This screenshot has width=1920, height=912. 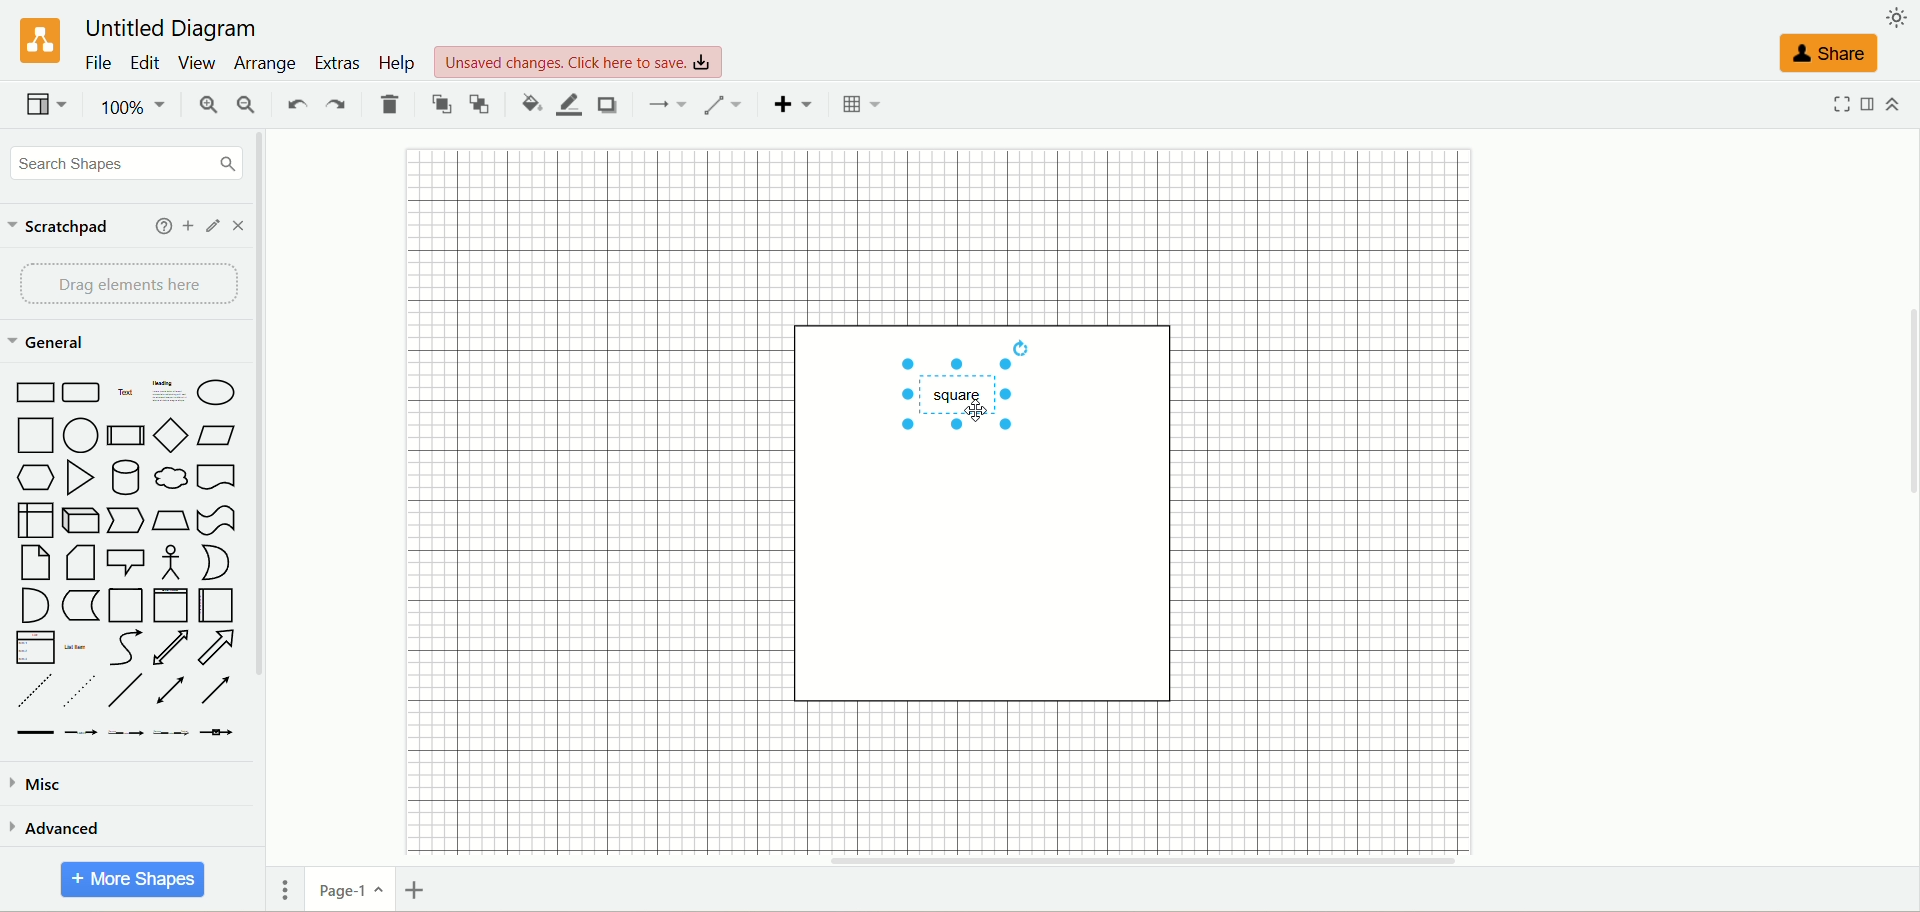 What do you see at coordinates (247, 104) in the screenshot?
I see `zoom out` at bounding box center [247, 104].